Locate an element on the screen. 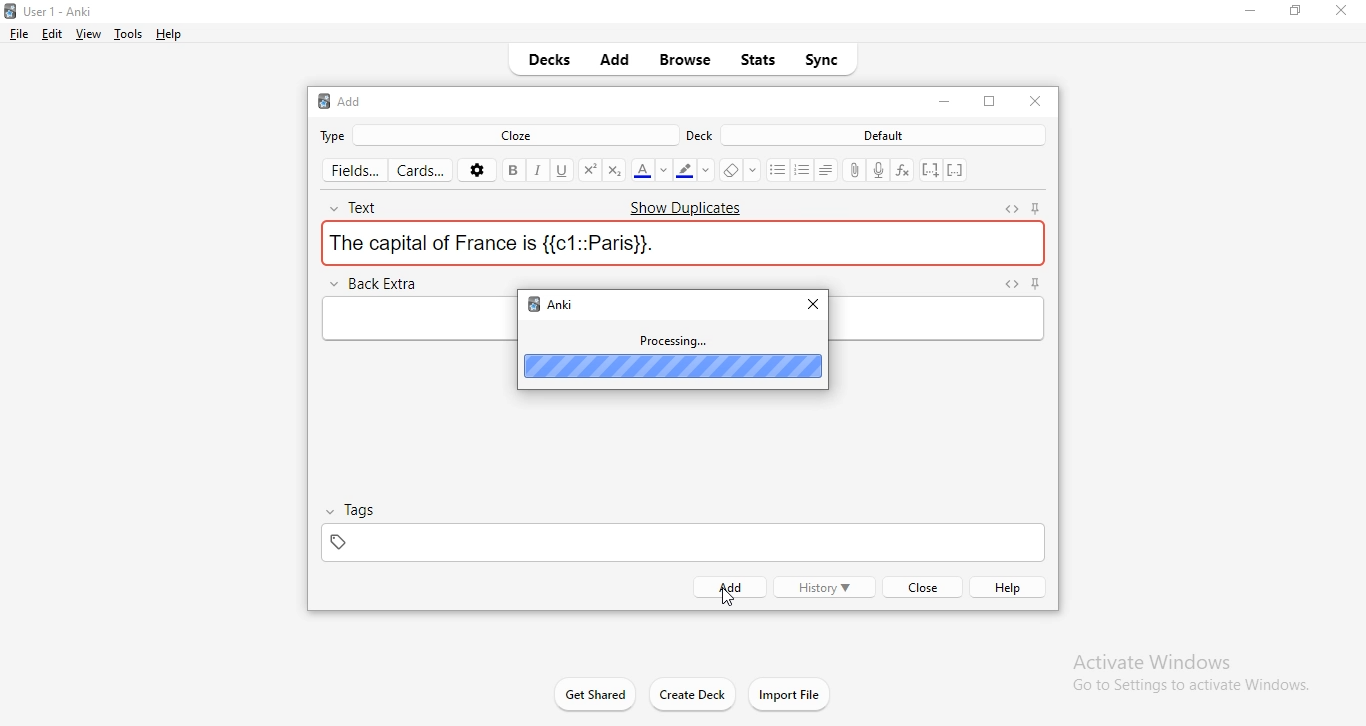 Image resolution: width=1366 pixels, height=726 pixels. browse is located at coordinates (685, 63).